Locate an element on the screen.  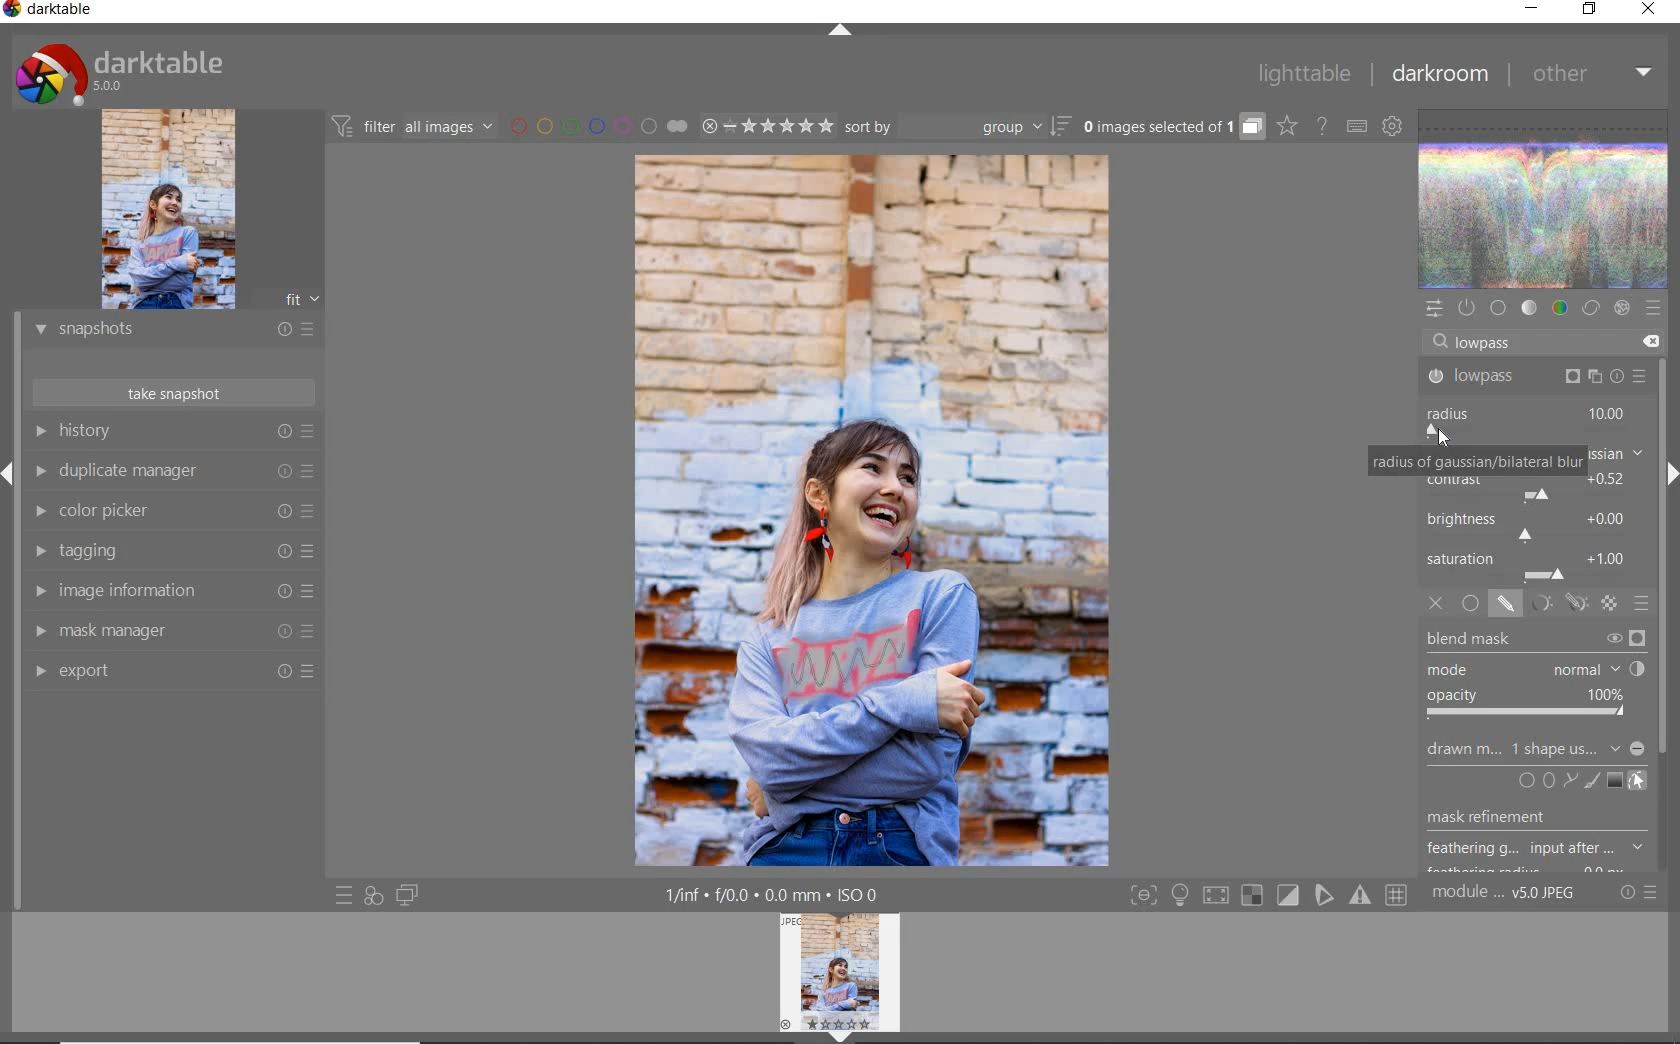
add brush is located at coordinates (1590, 781).